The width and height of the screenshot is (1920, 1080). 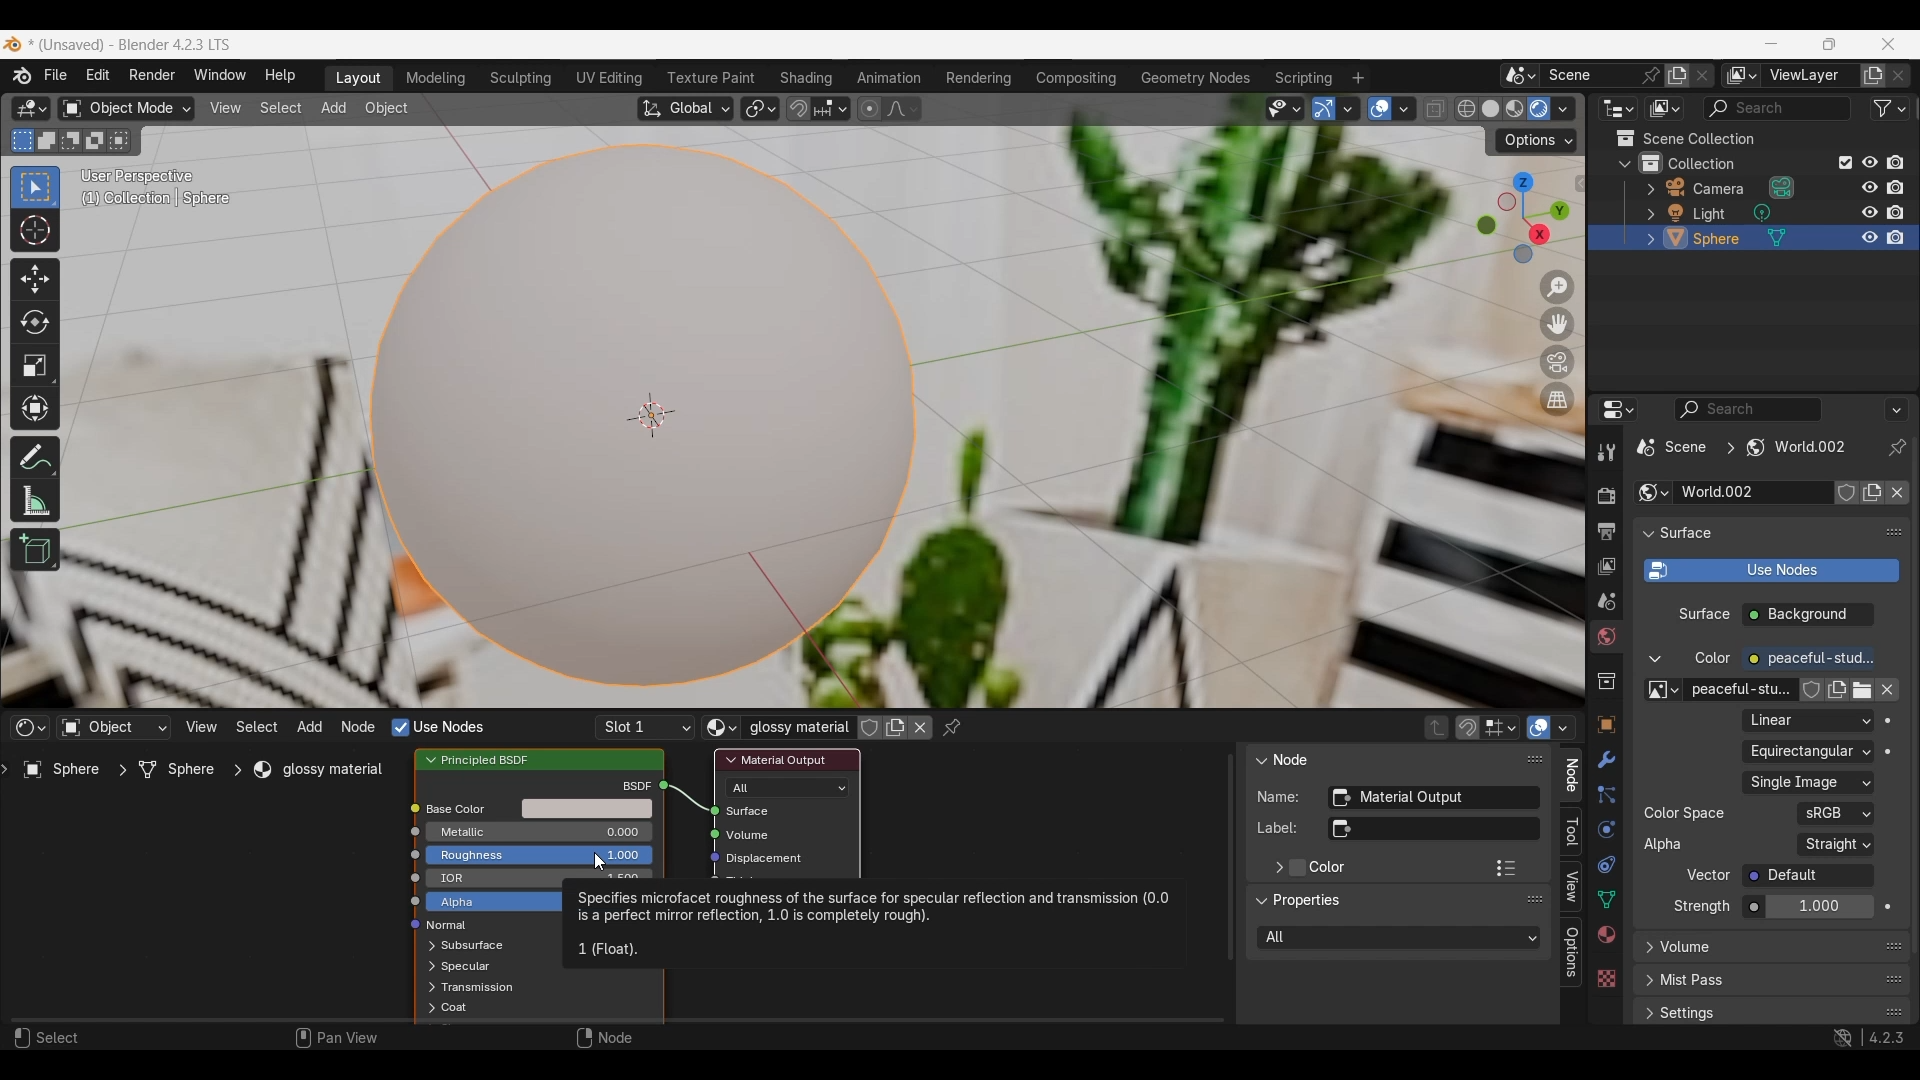 I want to click on Collection properties, so click(x=1605, y=681).